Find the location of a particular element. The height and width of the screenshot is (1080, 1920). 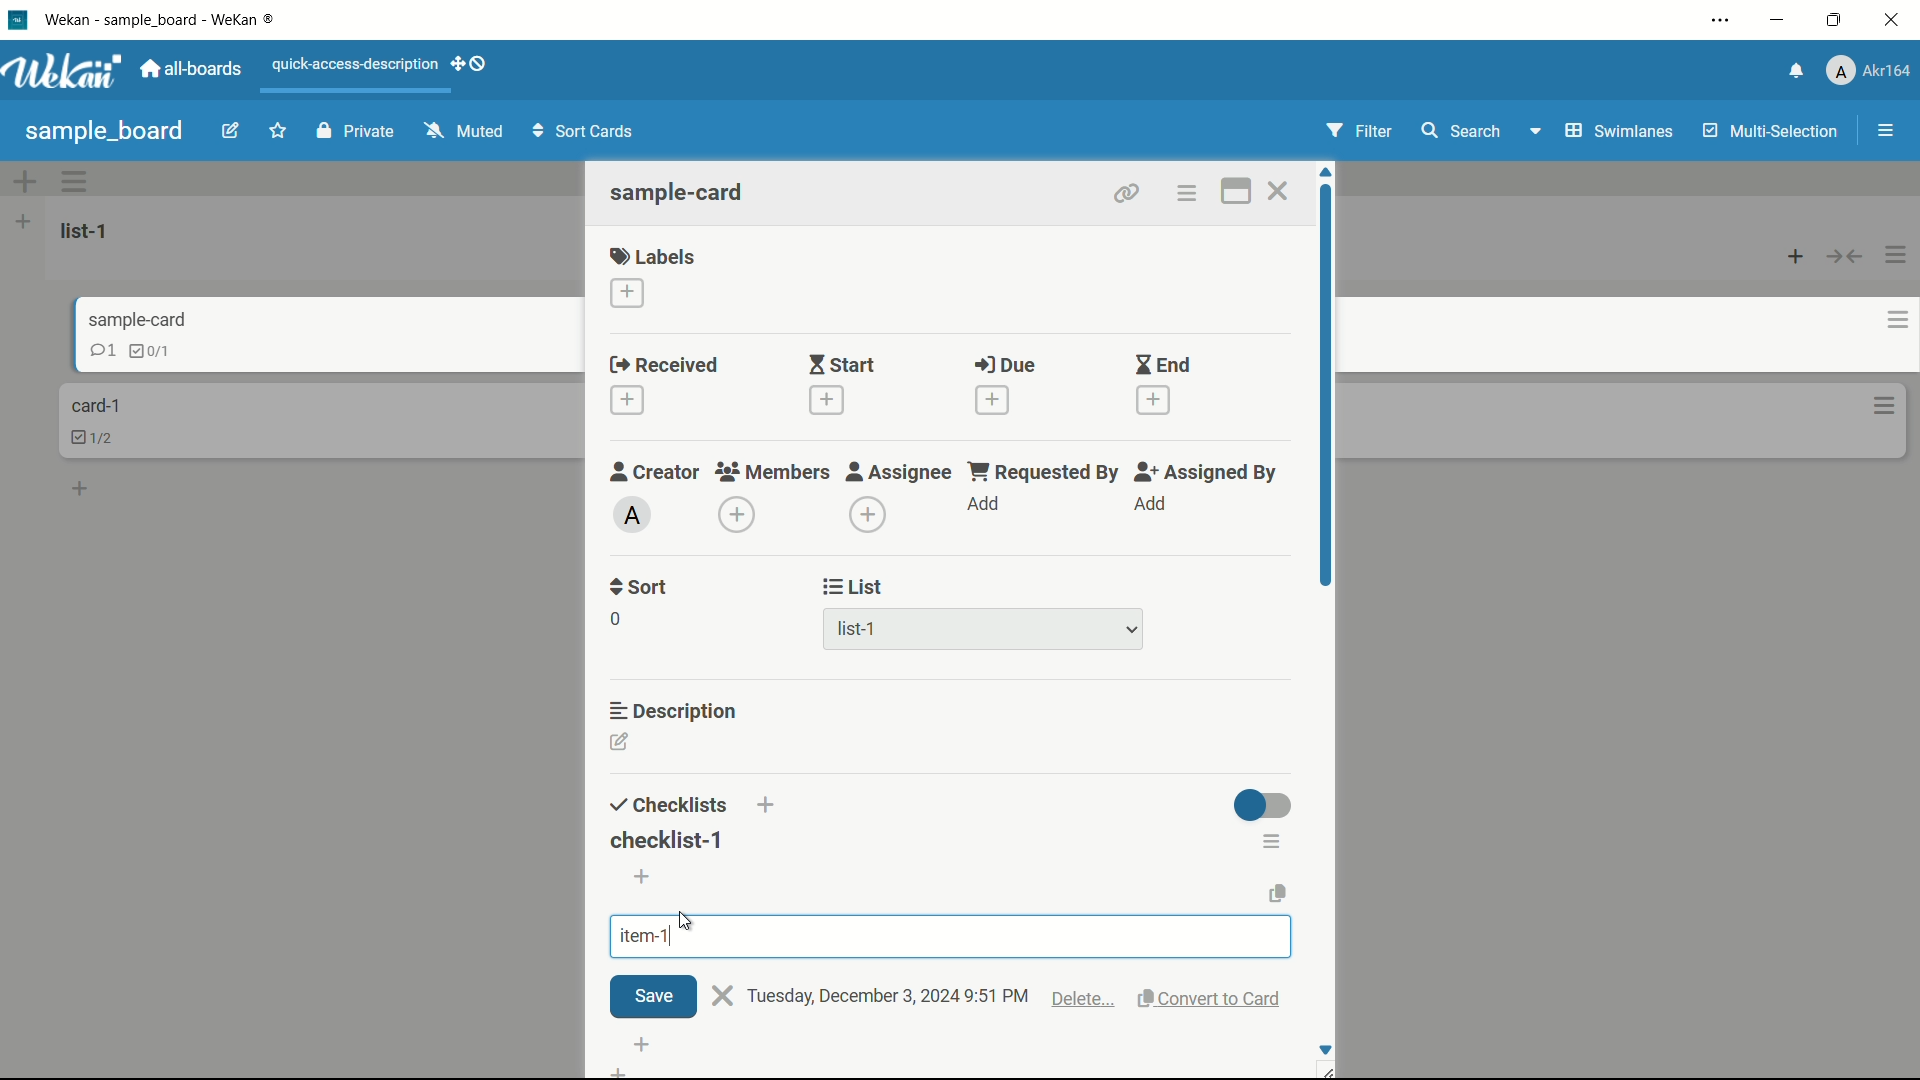

add date is located at coordinates (1154, 399).